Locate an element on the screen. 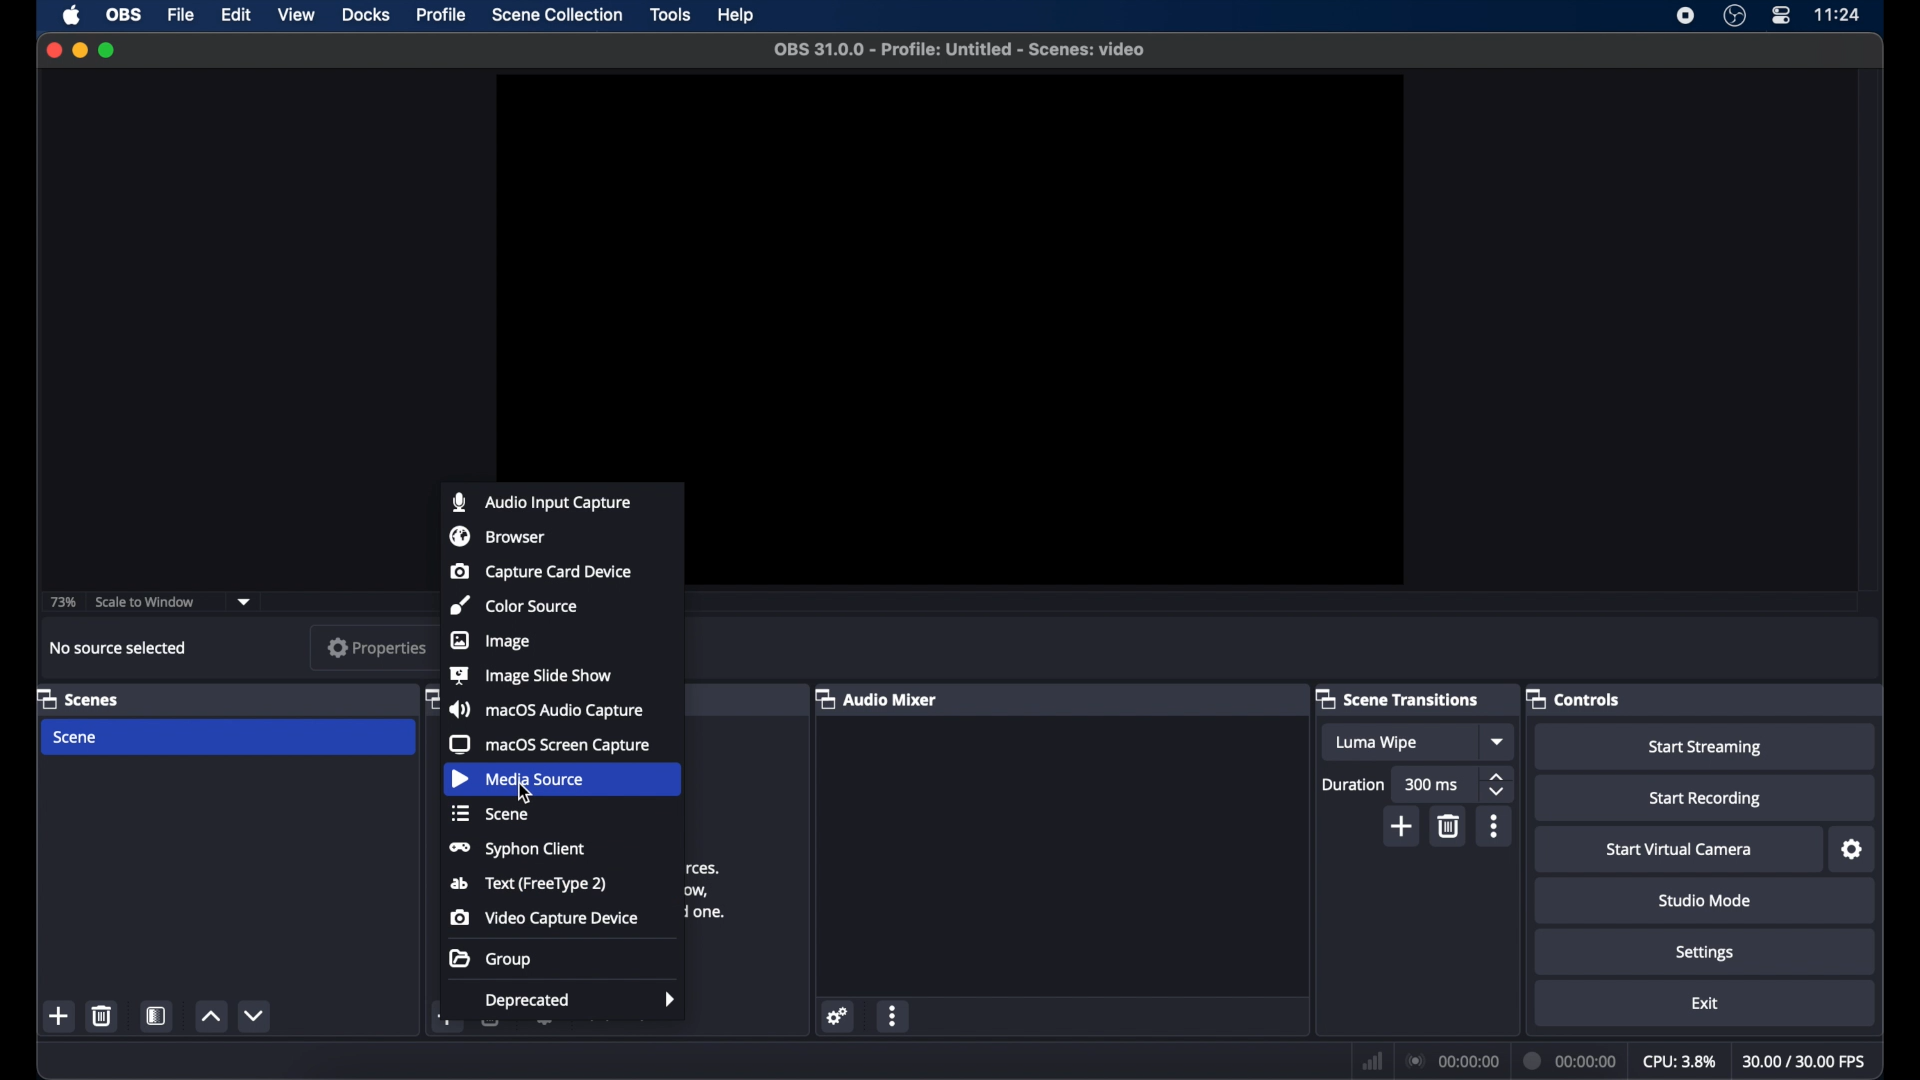 Image resolution: width=1920 pixels, height=1080 pixels. dropdown is located at coordinates (1499, 741).